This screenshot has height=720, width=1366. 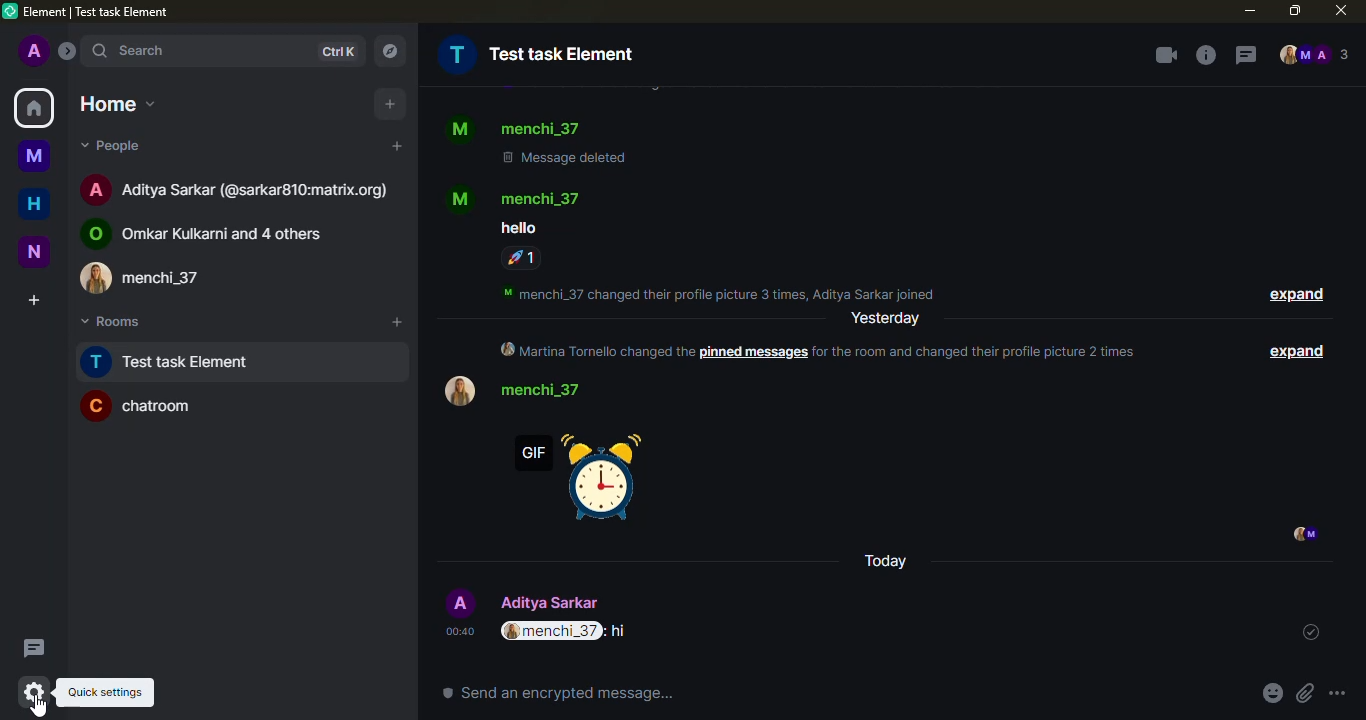 I want to click on contact, so click(x=548, y=389).